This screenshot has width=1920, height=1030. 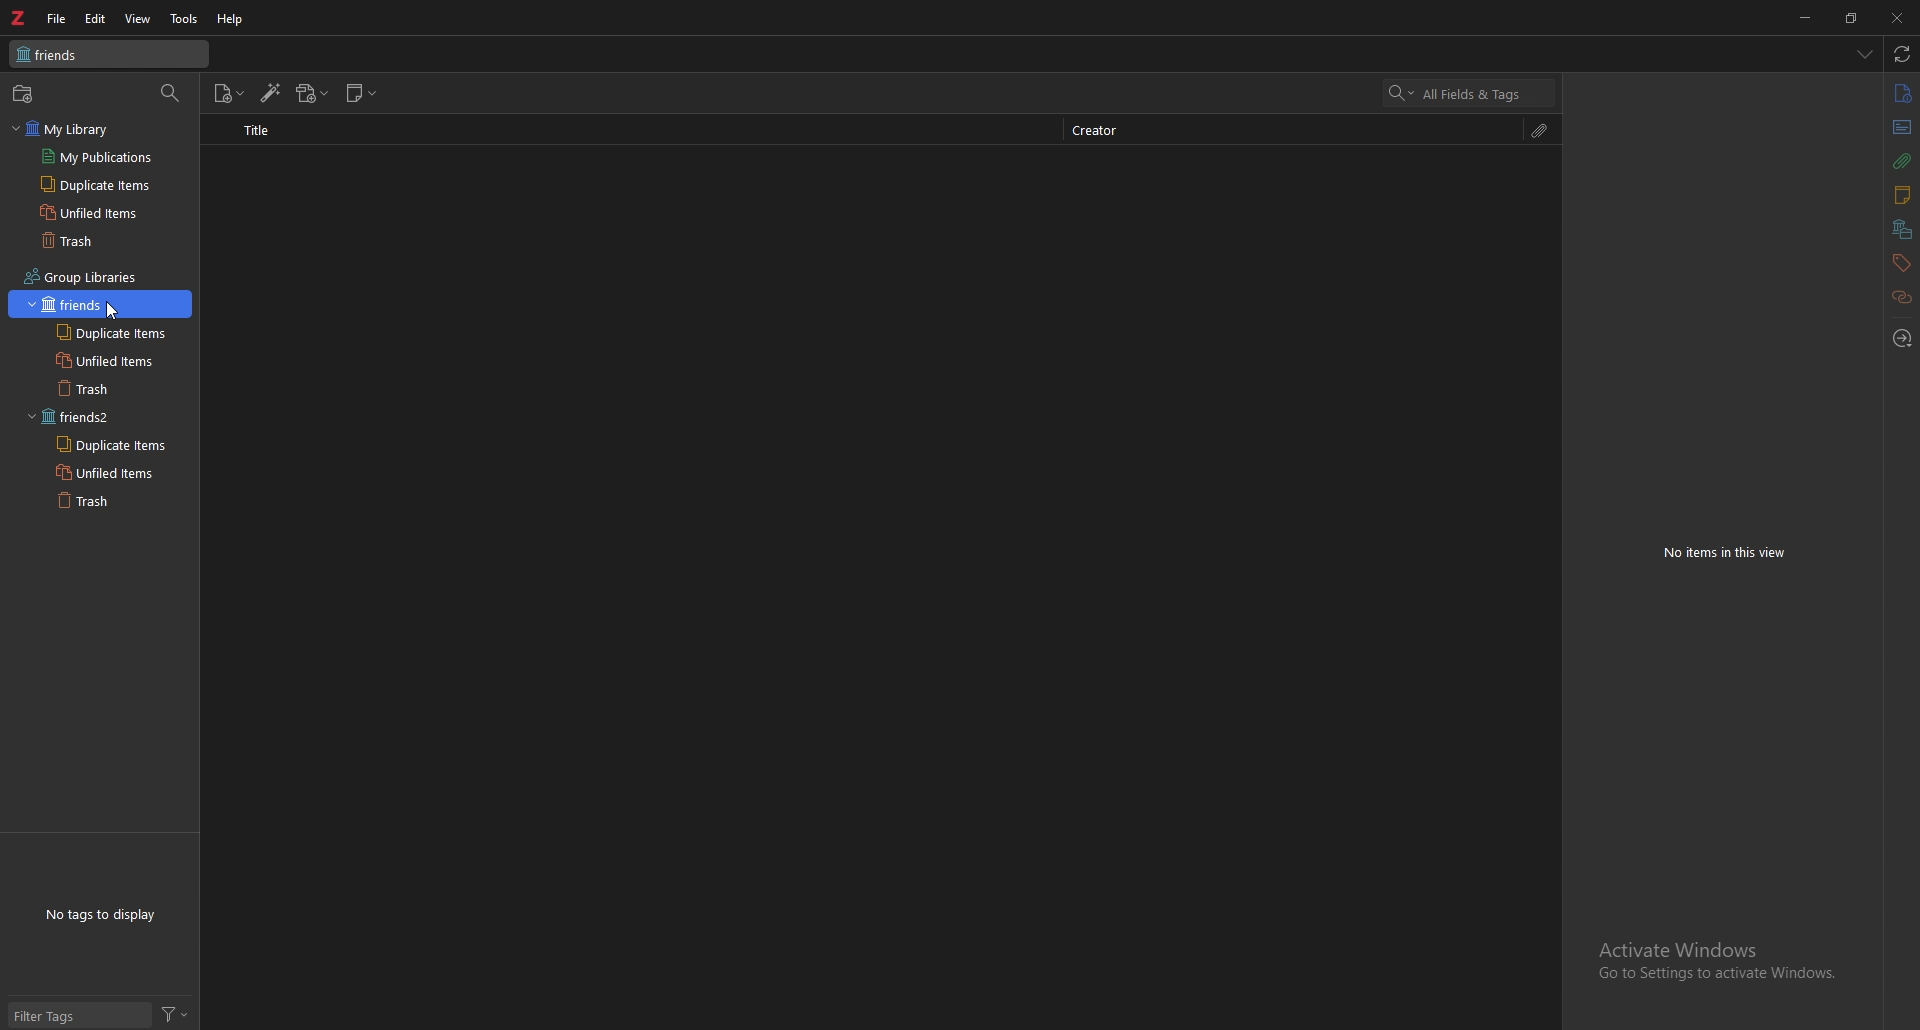 What do you see at coordinates (1901, 232) in the screenshot?
I see `libraries and collections` at bounding box center [1901, 232].